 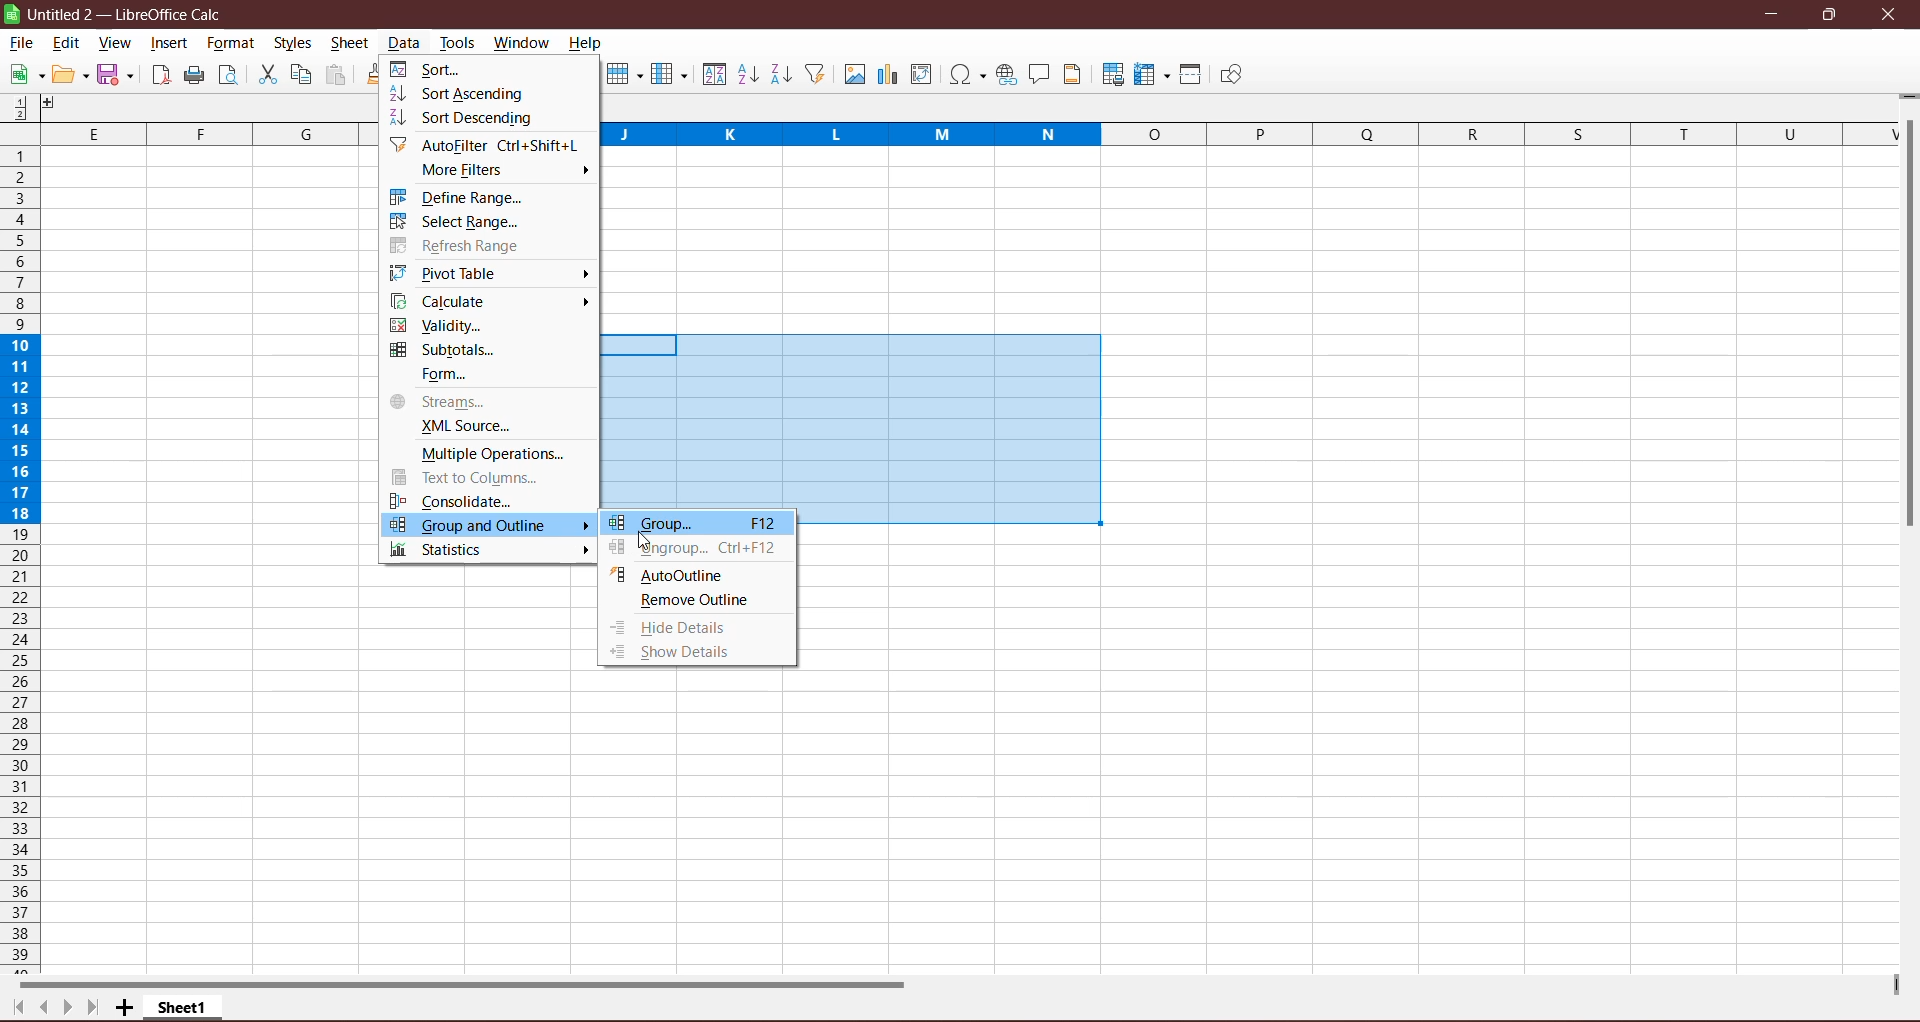 What do you see at coordinates (673, 629) in the screenshot?
I see `Hide details` at bounding box center [673, 629].